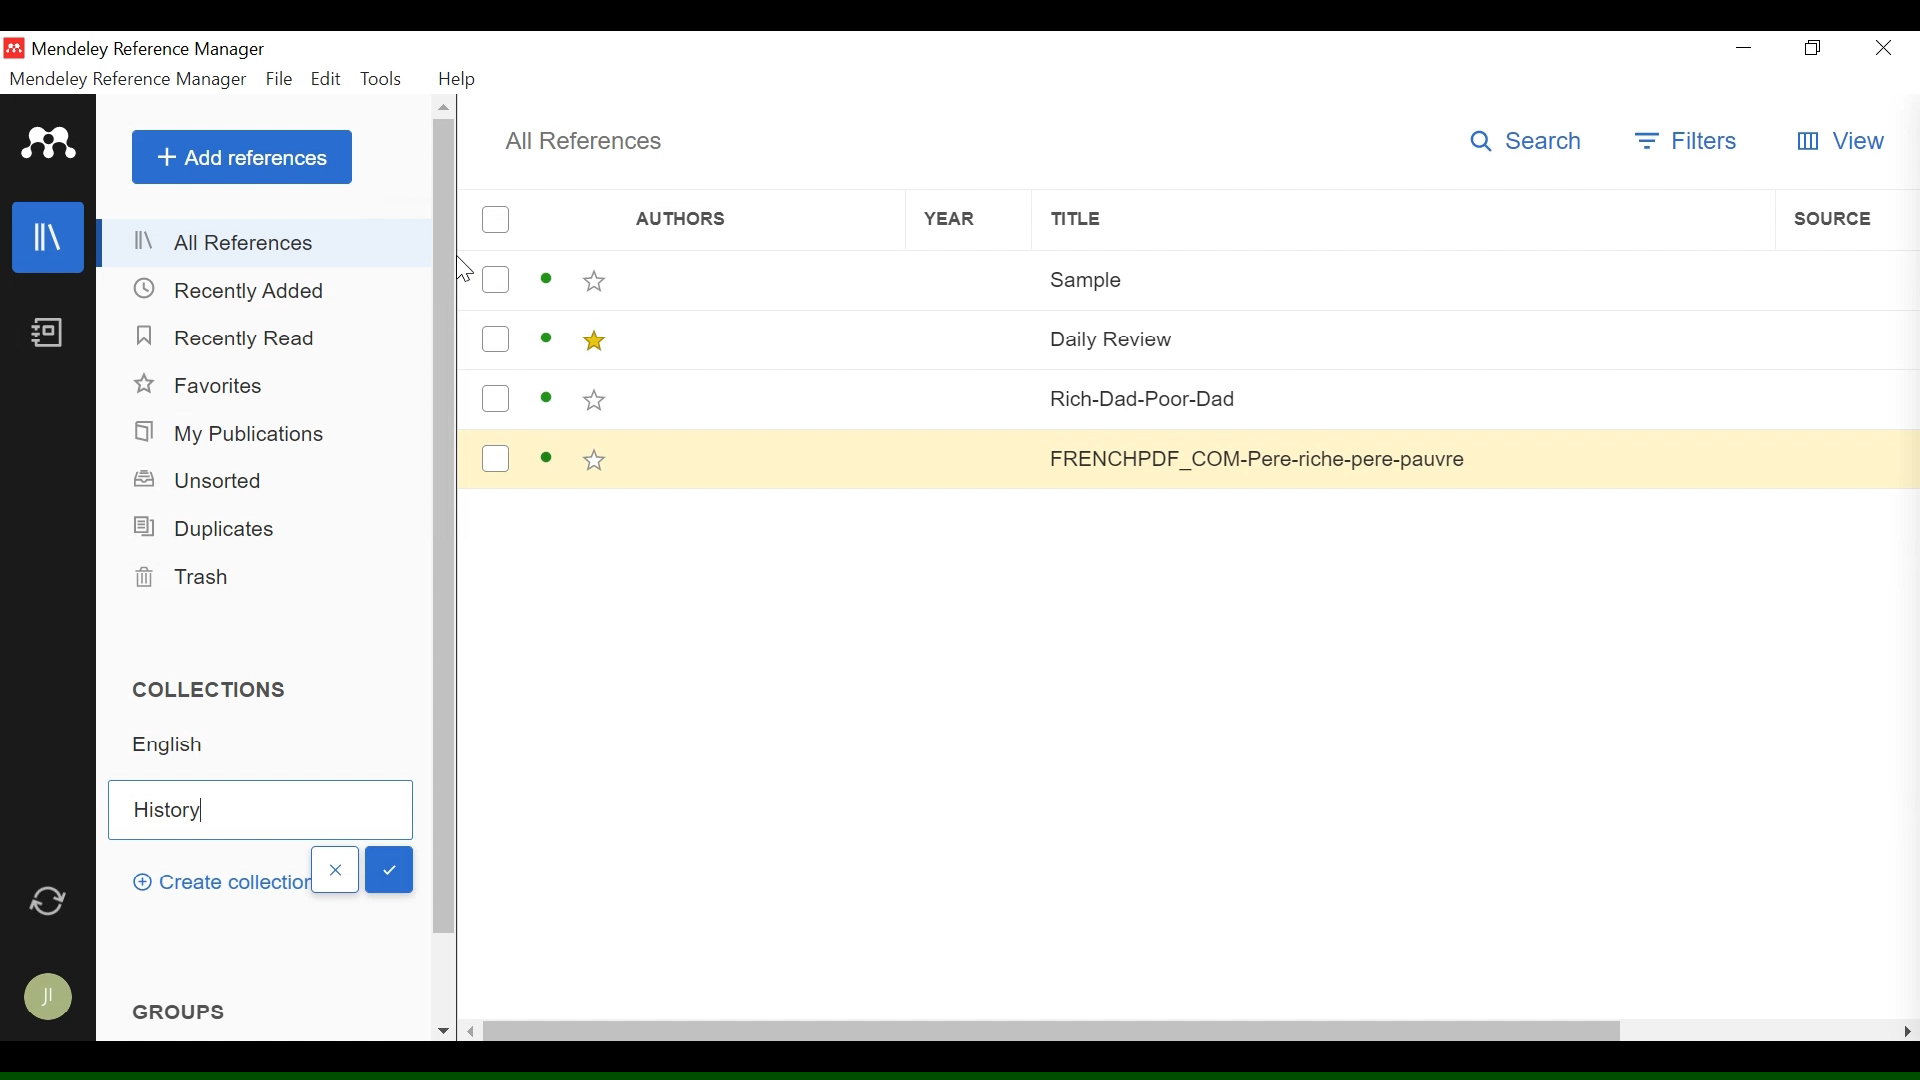 Image resolution: width=1920 pixels, height=1080 pixels. Describe the element at coordinates (495, 462) in the screenshot. I see `(un)select` at that location.